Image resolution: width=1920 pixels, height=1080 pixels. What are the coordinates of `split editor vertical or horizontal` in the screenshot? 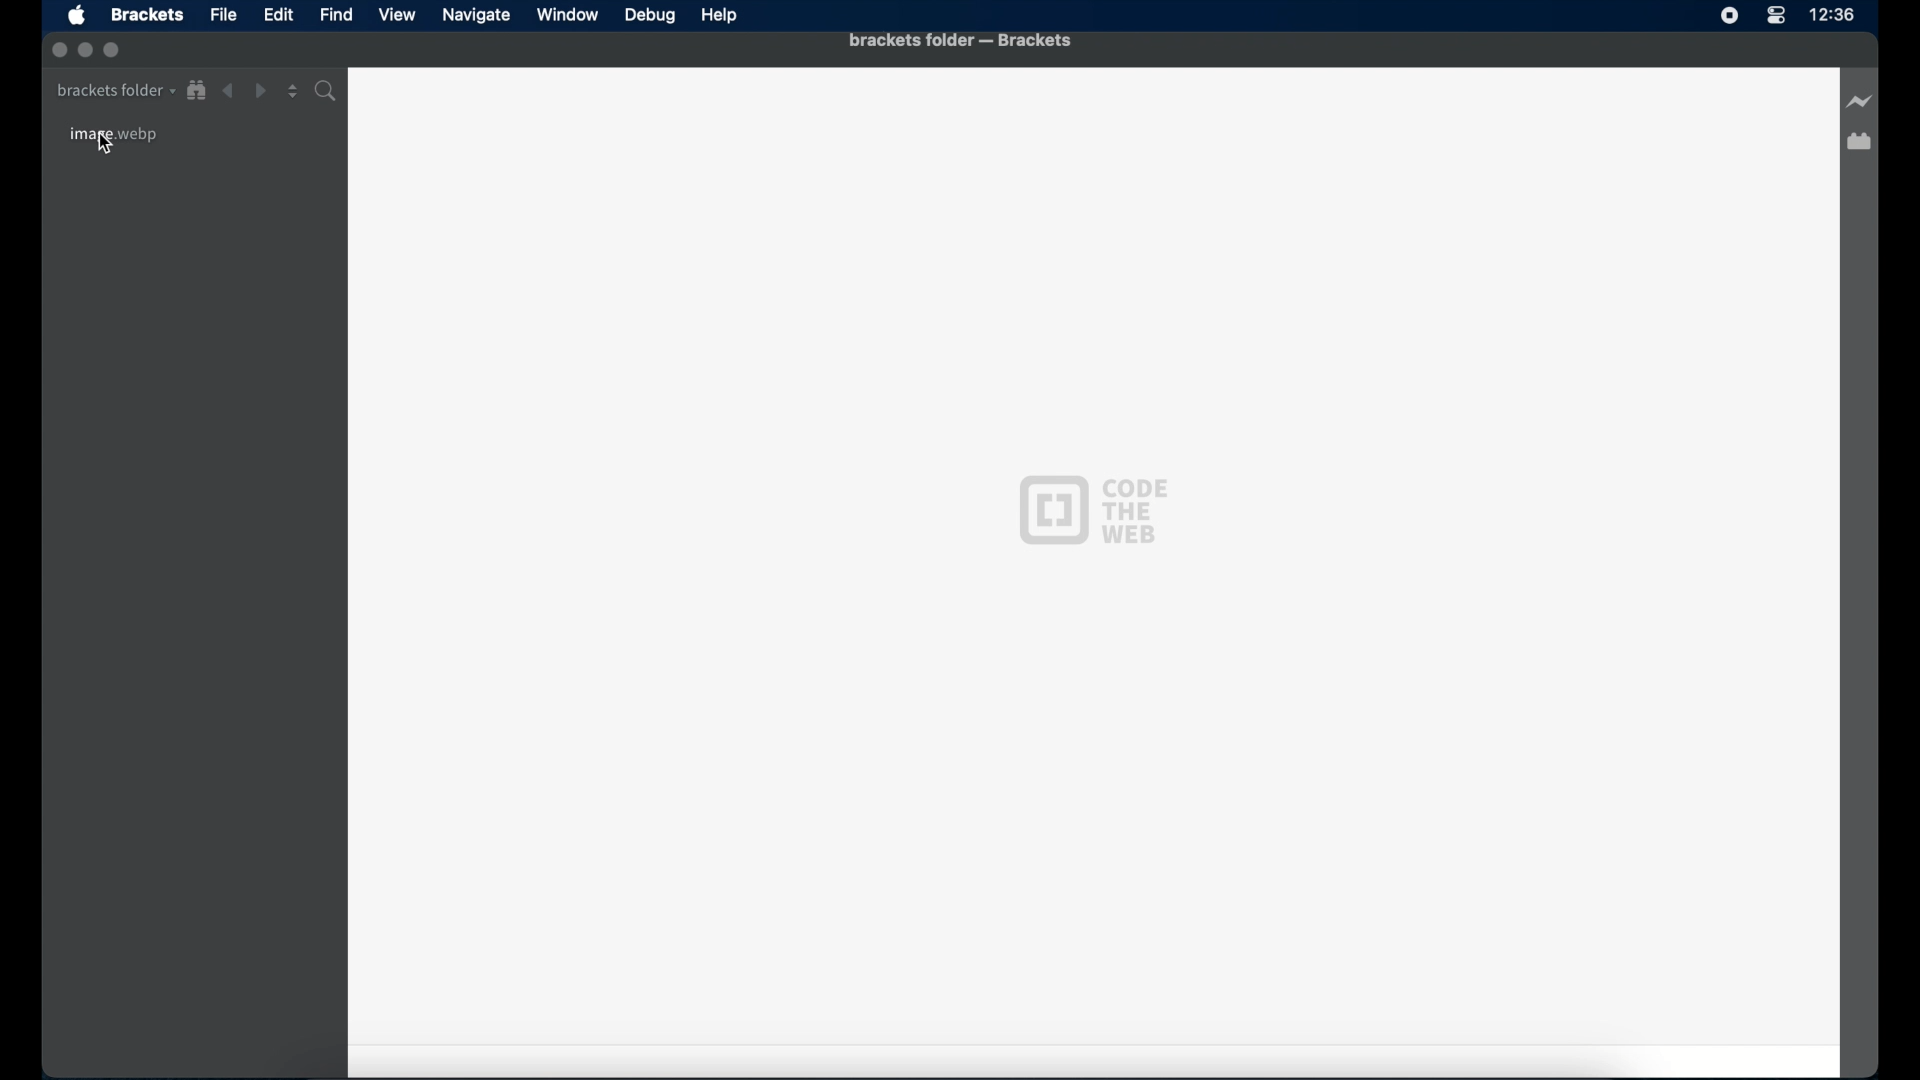 It's located at (293, 91).